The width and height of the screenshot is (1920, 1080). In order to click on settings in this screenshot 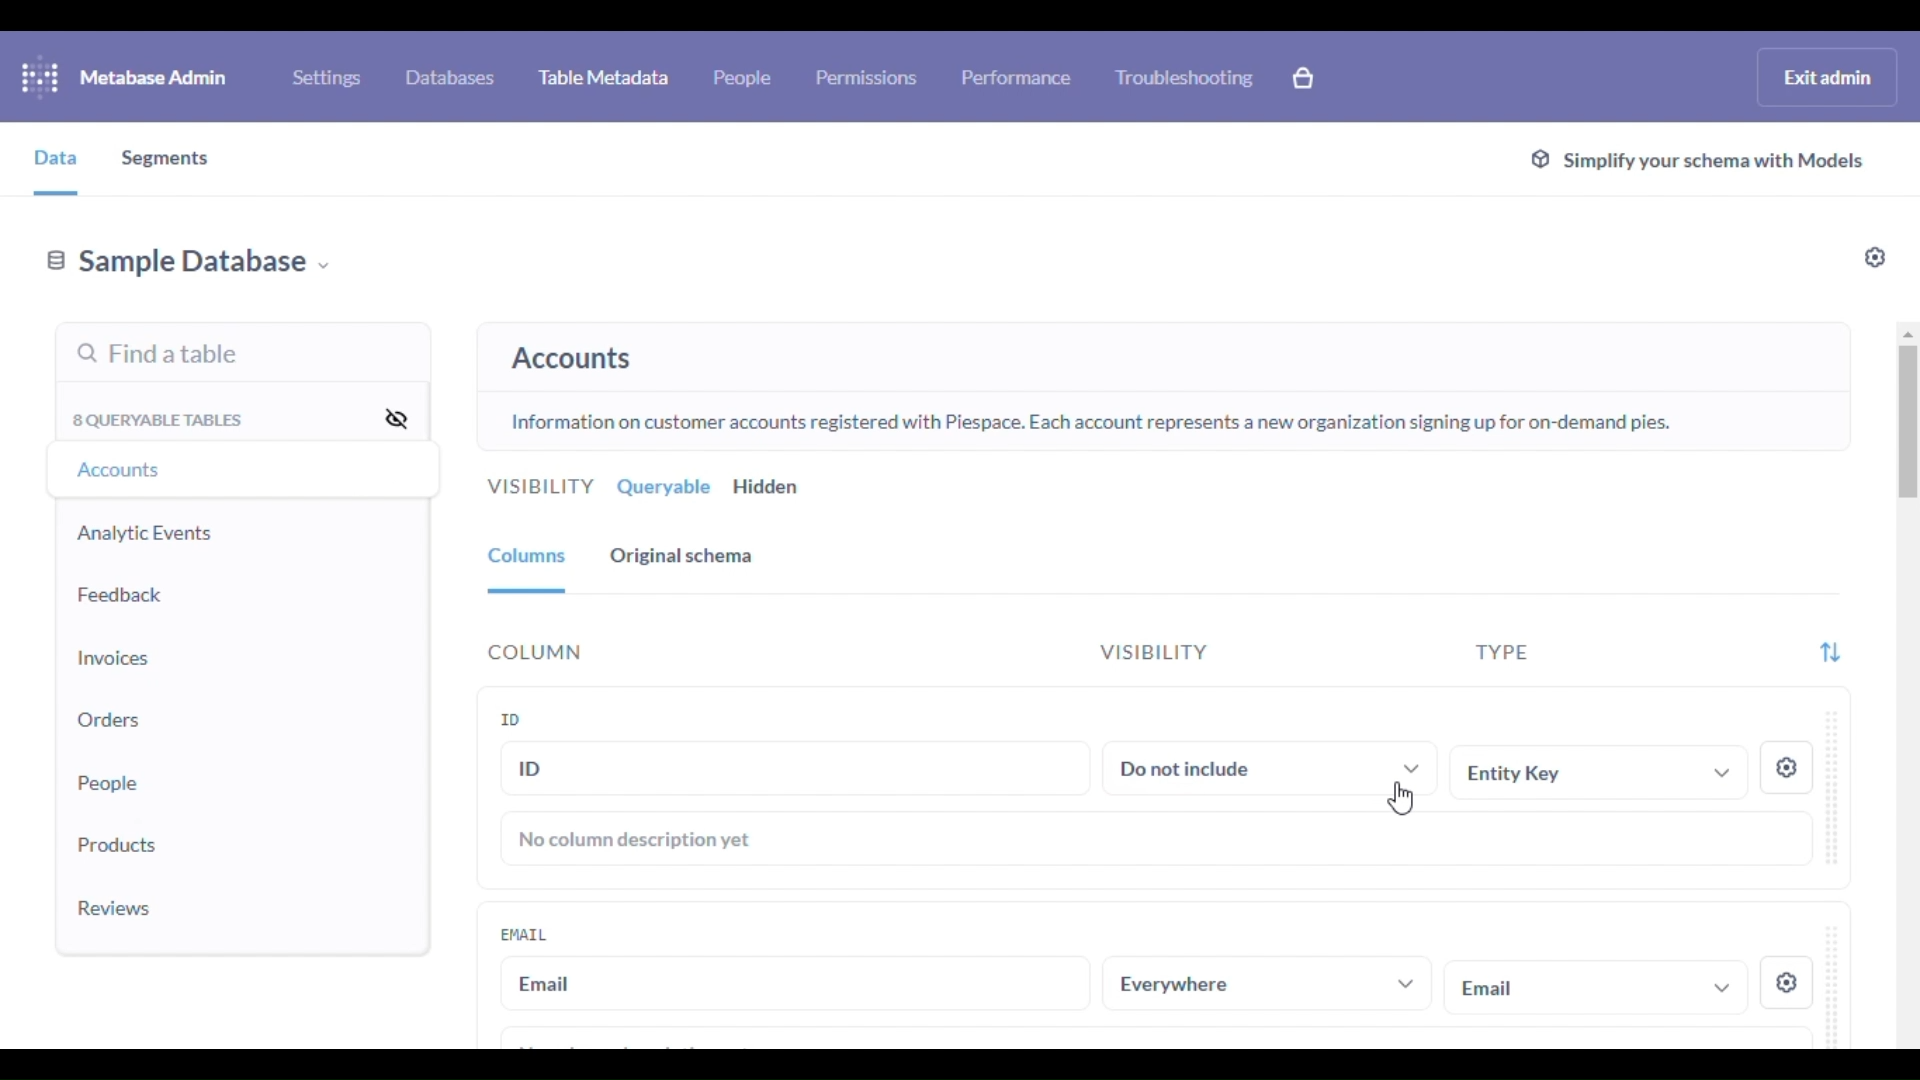, I will do `click(326, 78)`.